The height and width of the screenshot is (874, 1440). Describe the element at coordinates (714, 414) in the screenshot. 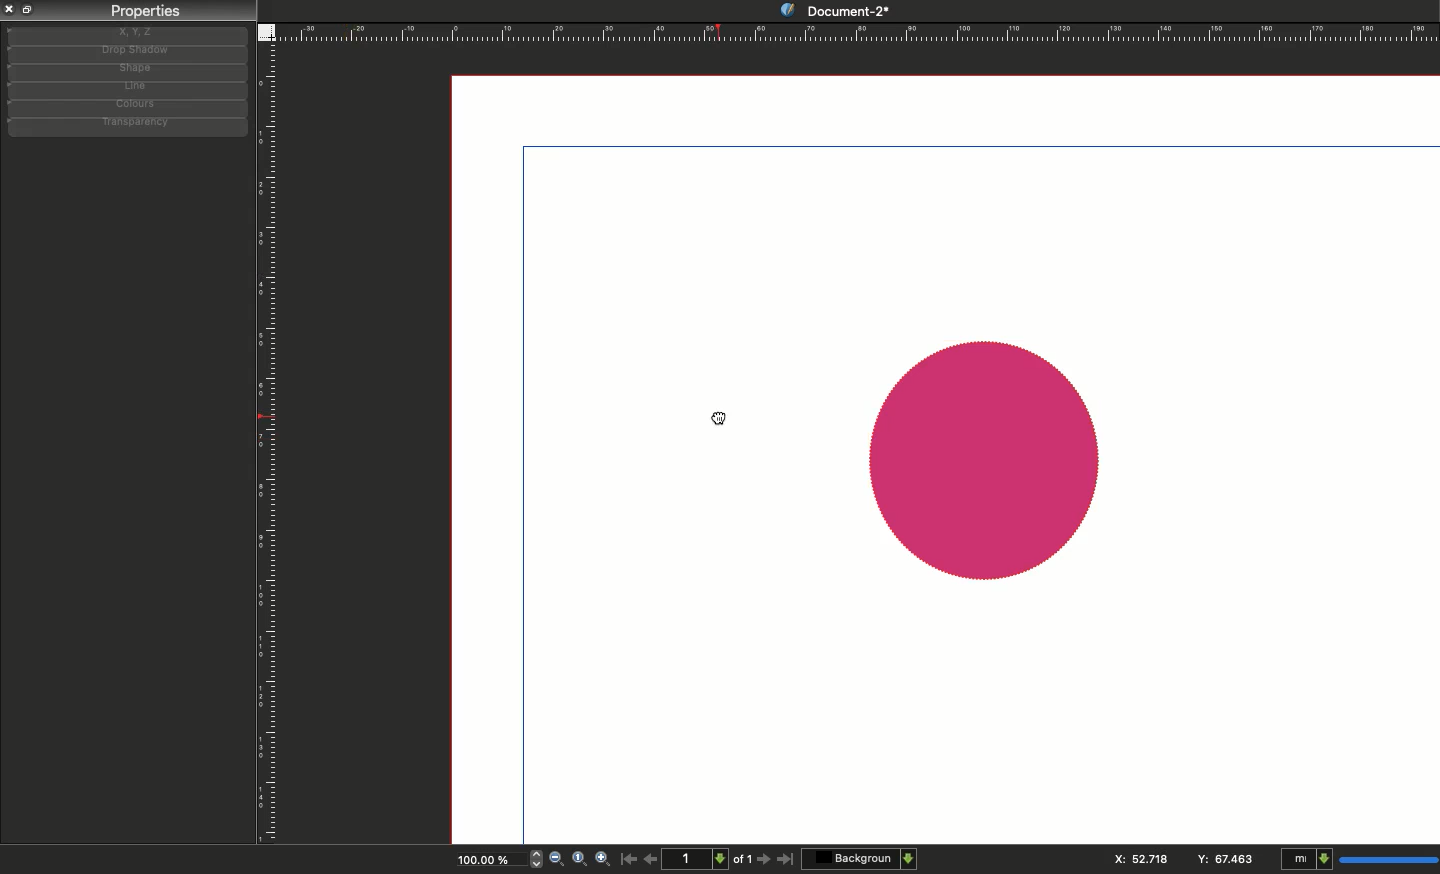

I see `cursor` at that location.